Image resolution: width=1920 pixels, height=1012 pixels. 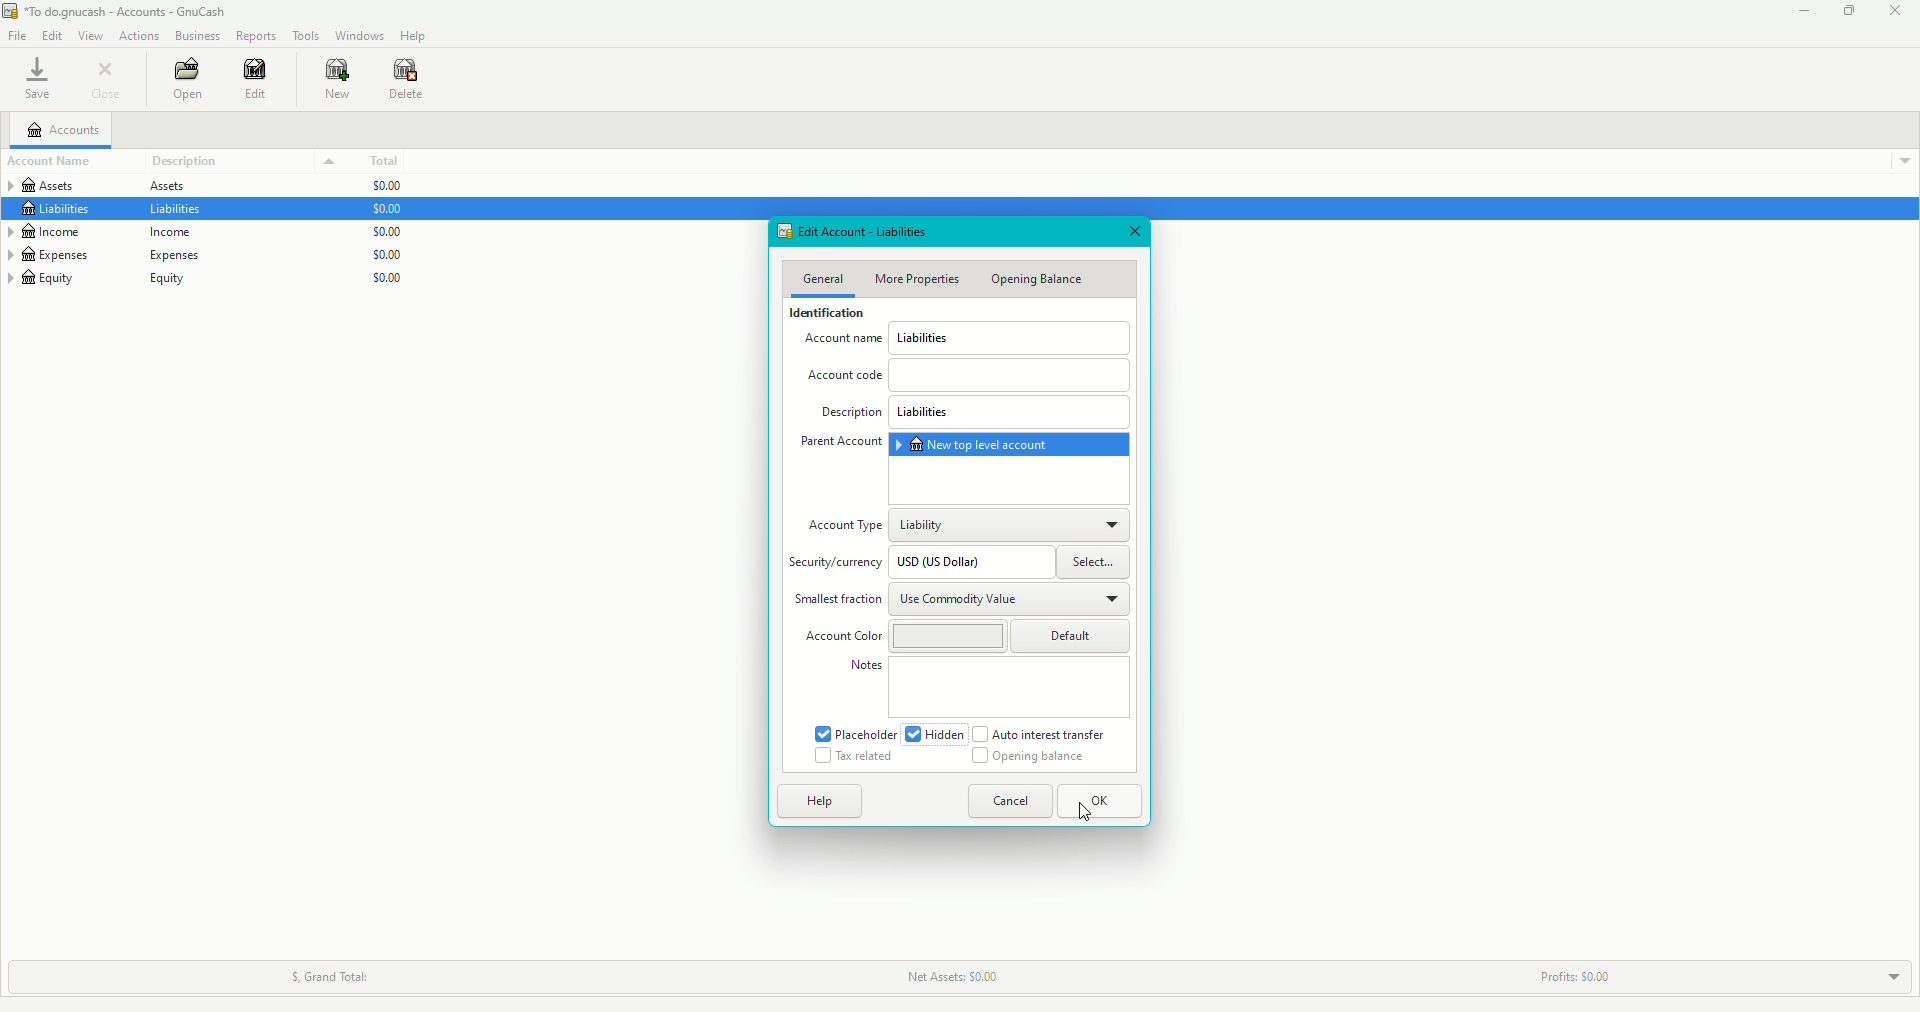 What do you see at coordinates (969, 562) in the screenshot?
I see `USD` at bounding box center [969, 562].